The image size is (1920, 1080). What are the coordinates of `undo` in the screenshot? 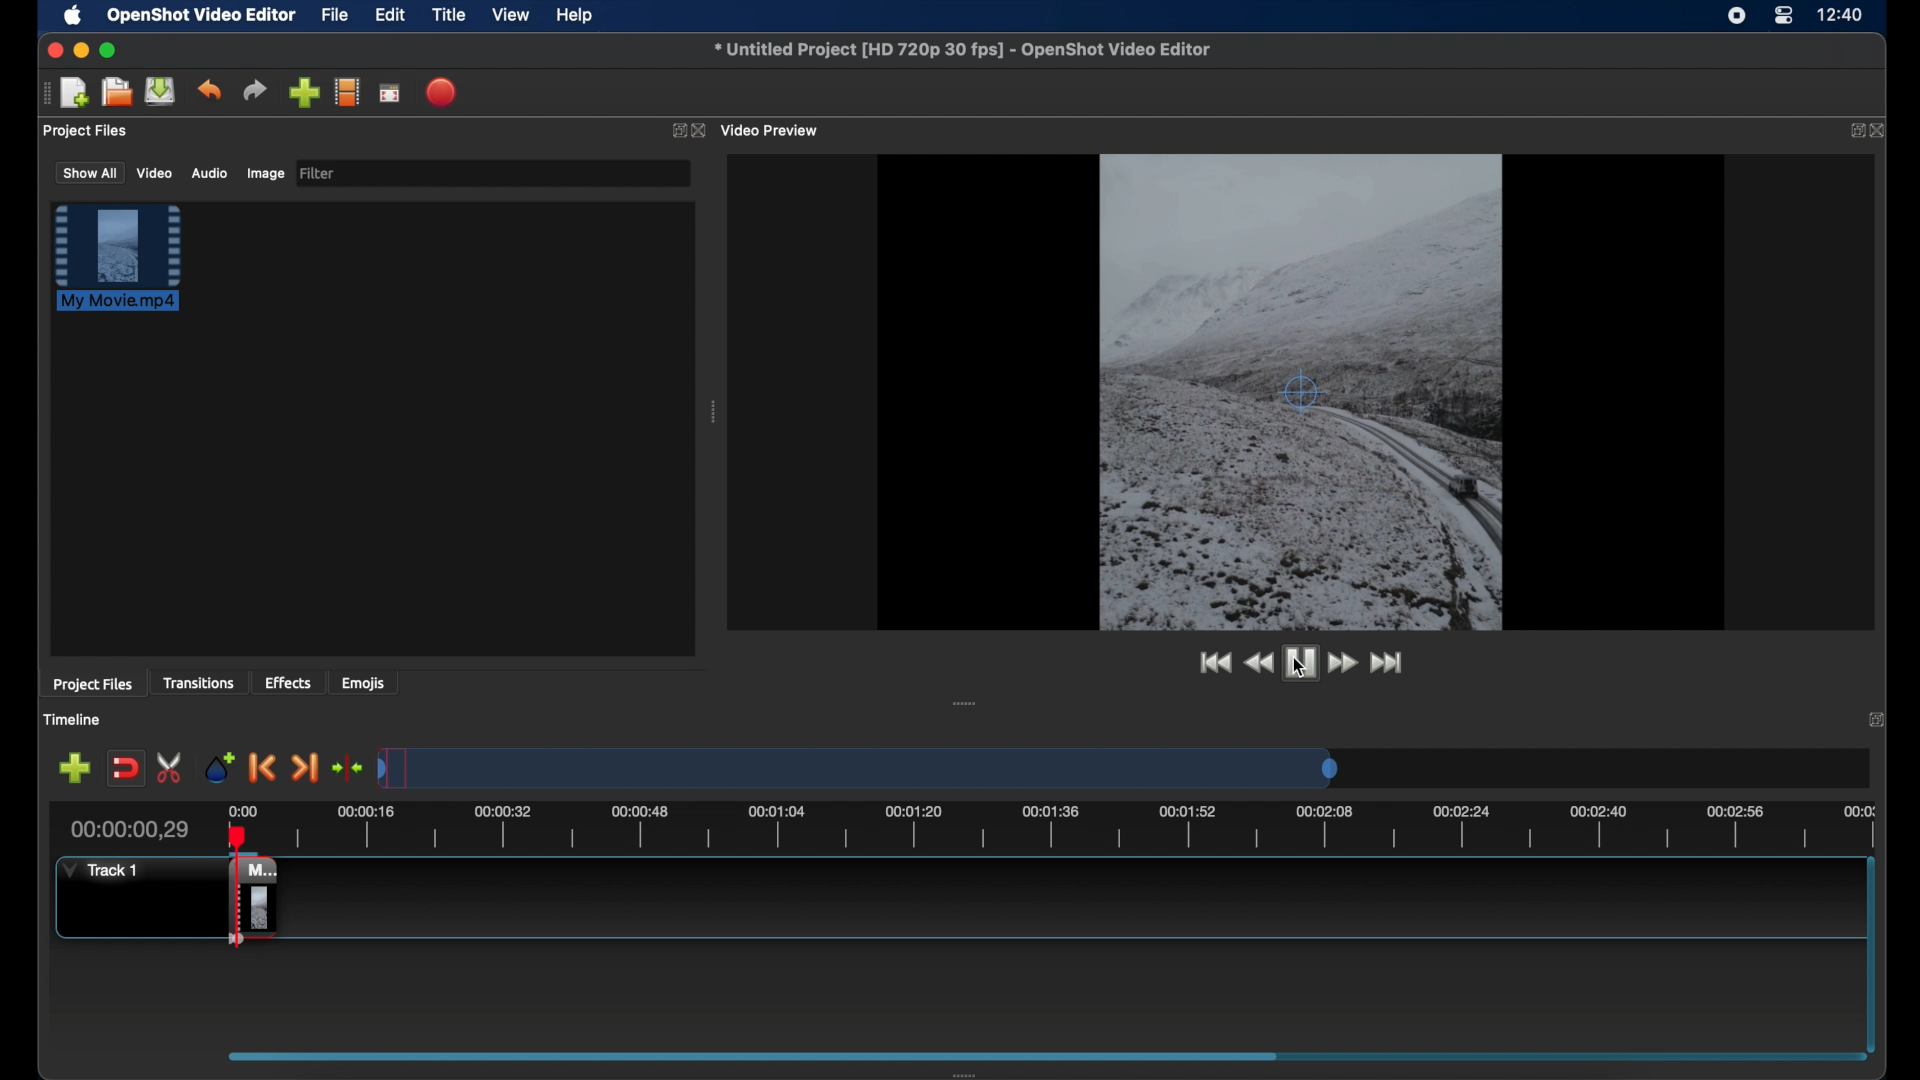 It's located at (209, 89).